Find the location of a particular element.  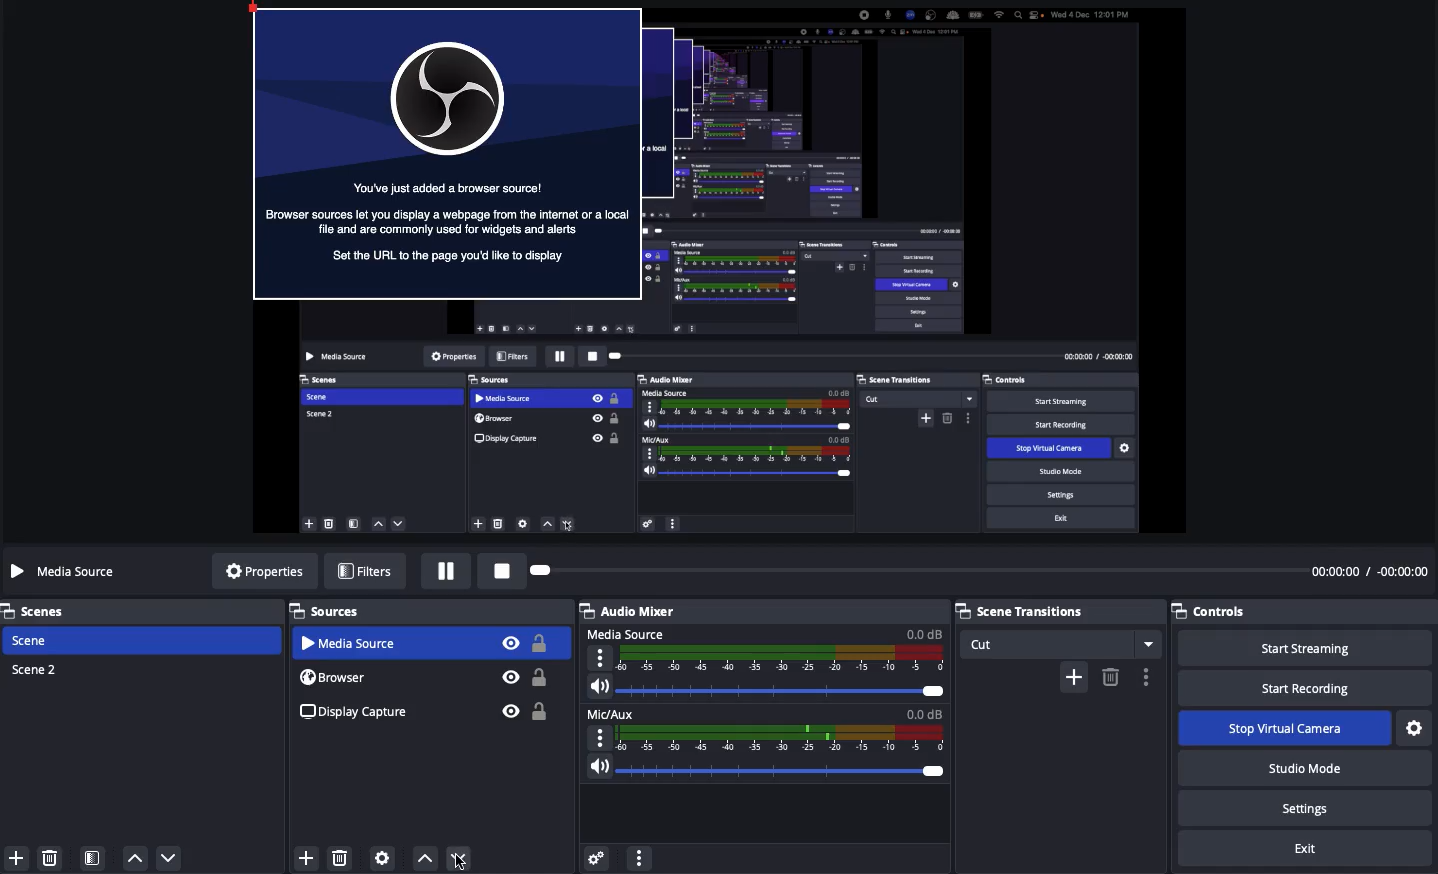

Start recording is located at coordinates (1305, 687).